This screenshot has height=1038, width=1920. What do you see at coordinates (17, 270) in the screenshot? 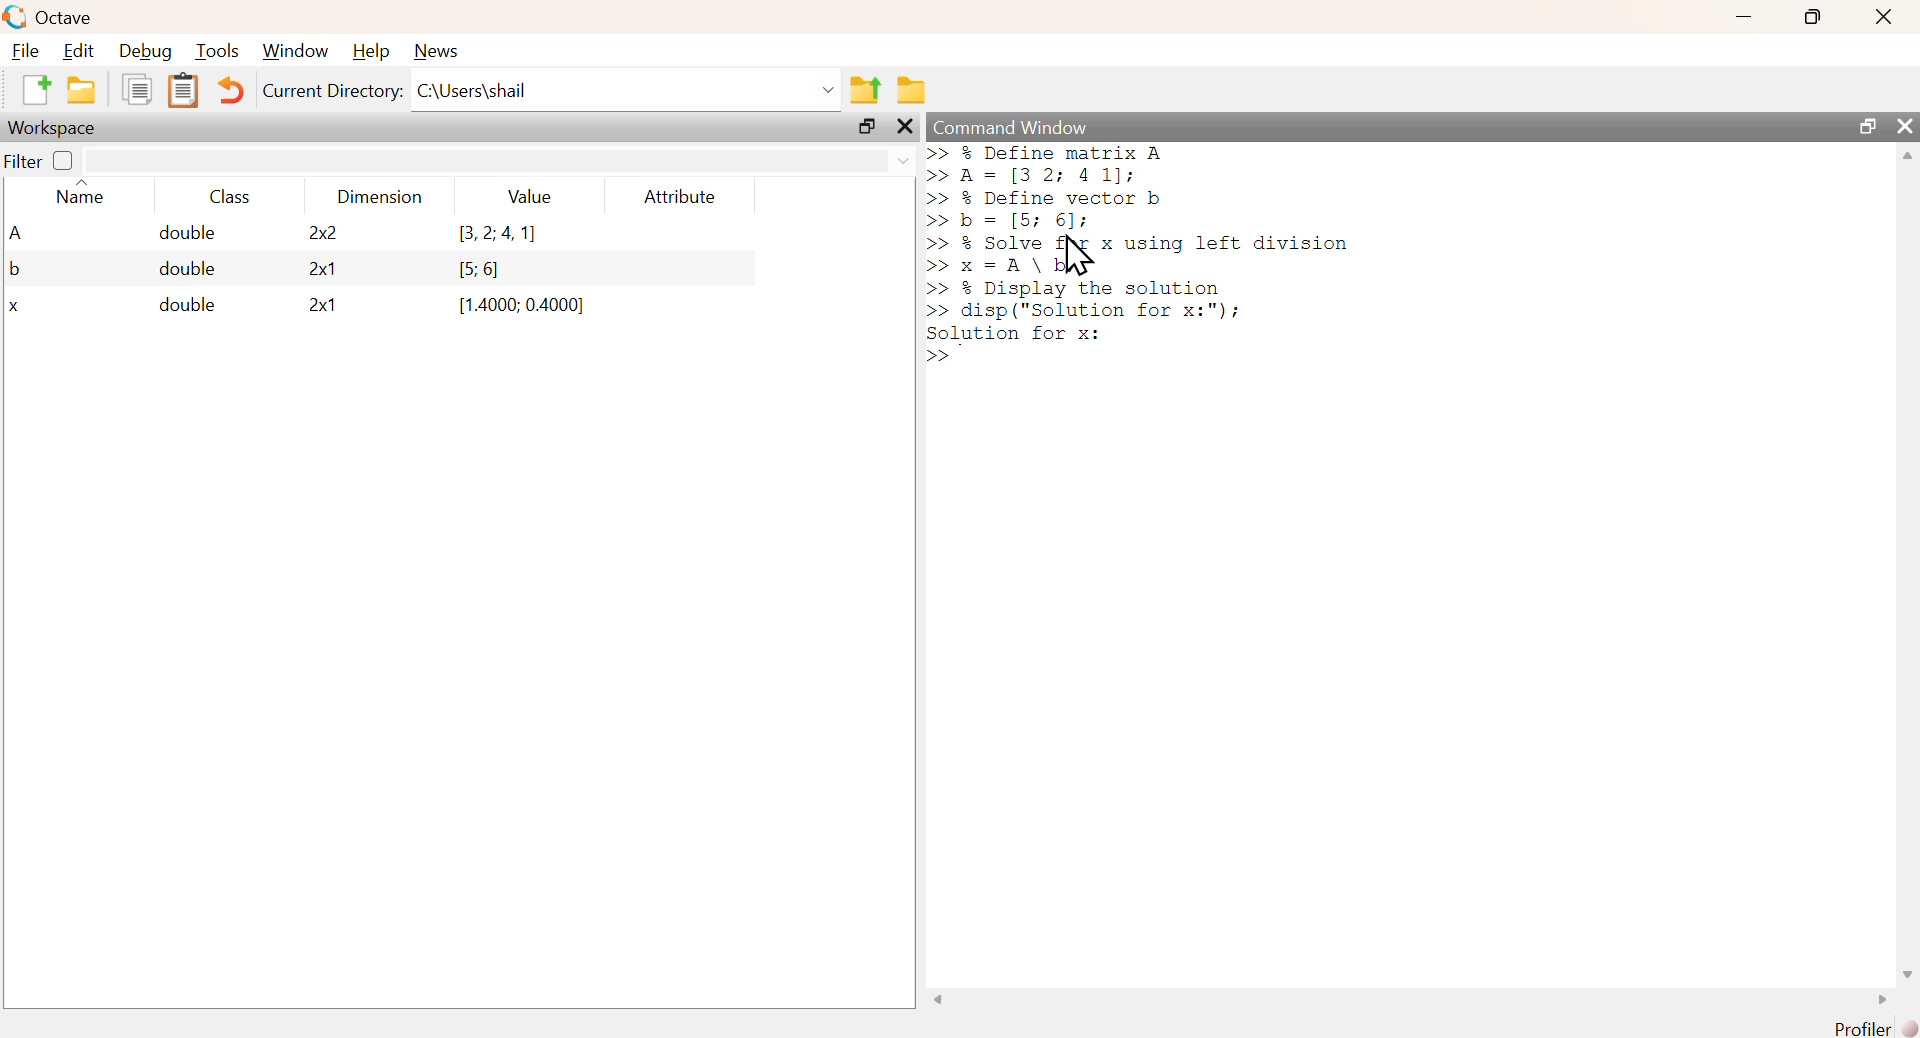
I see `b` at bounding box center [17, 270].